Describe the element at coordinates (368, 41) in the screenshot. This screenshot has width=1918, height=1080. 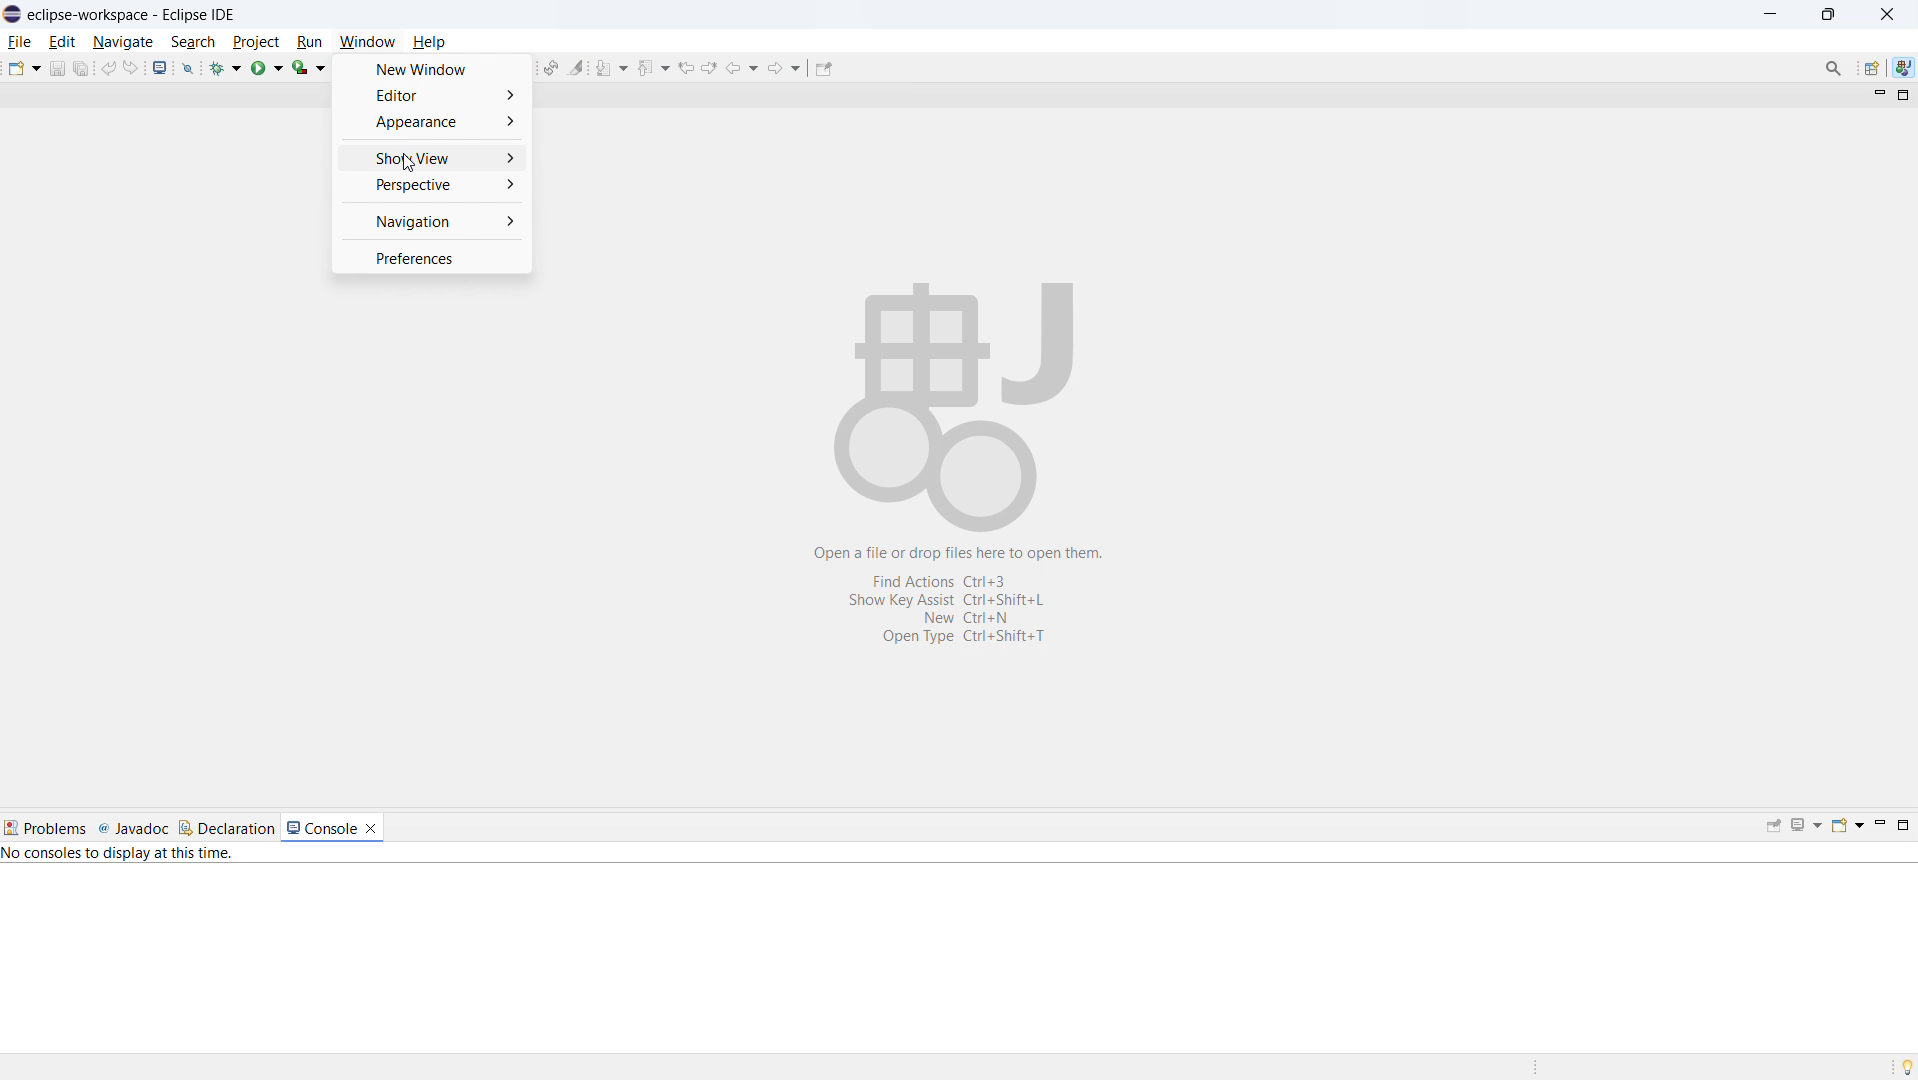
I see `window` at that location.